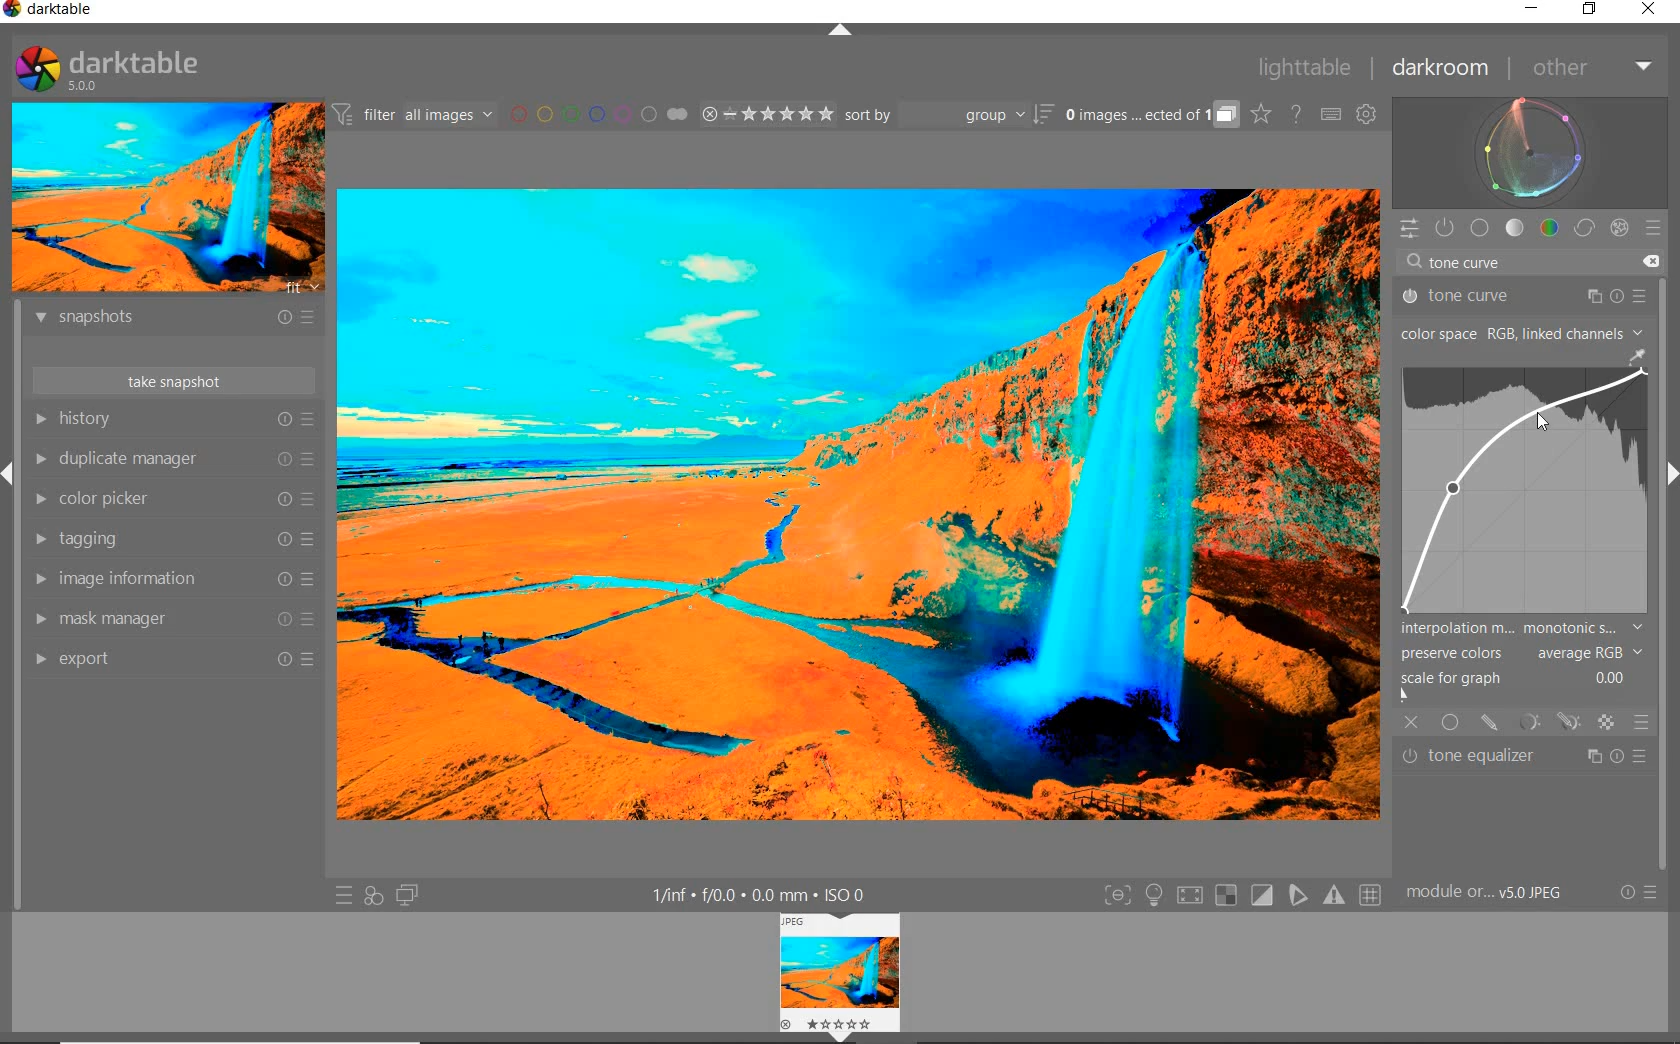 The image size is (1680, 1044). I want to click on image information, so click(172, 579).